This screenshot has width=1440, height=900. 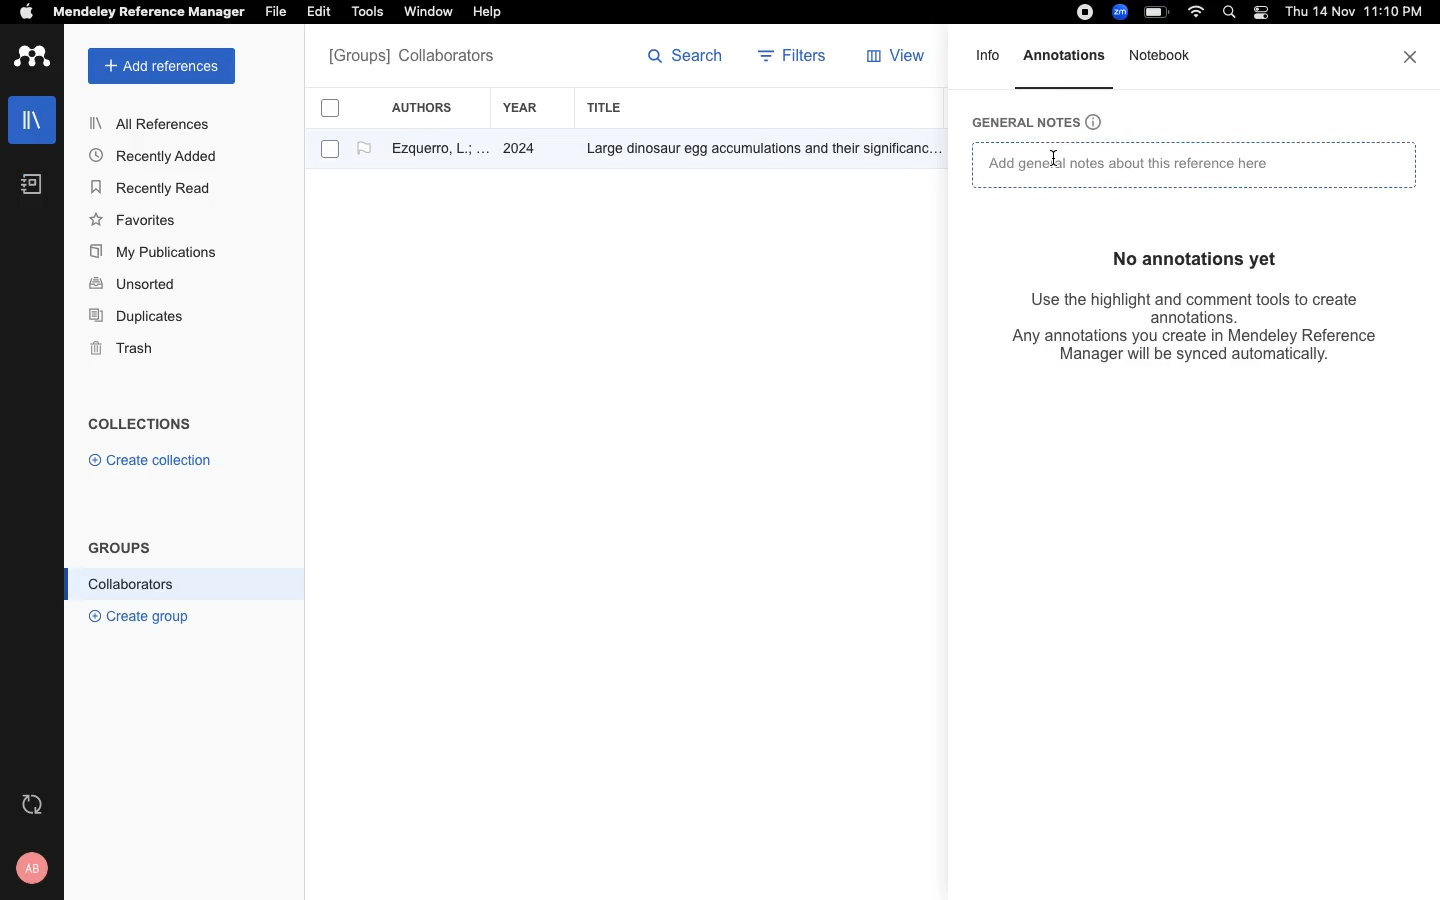 What do you see at coordinates (795, 58) in the screenshot?
I see `filters` at bounding box center [795, 58].